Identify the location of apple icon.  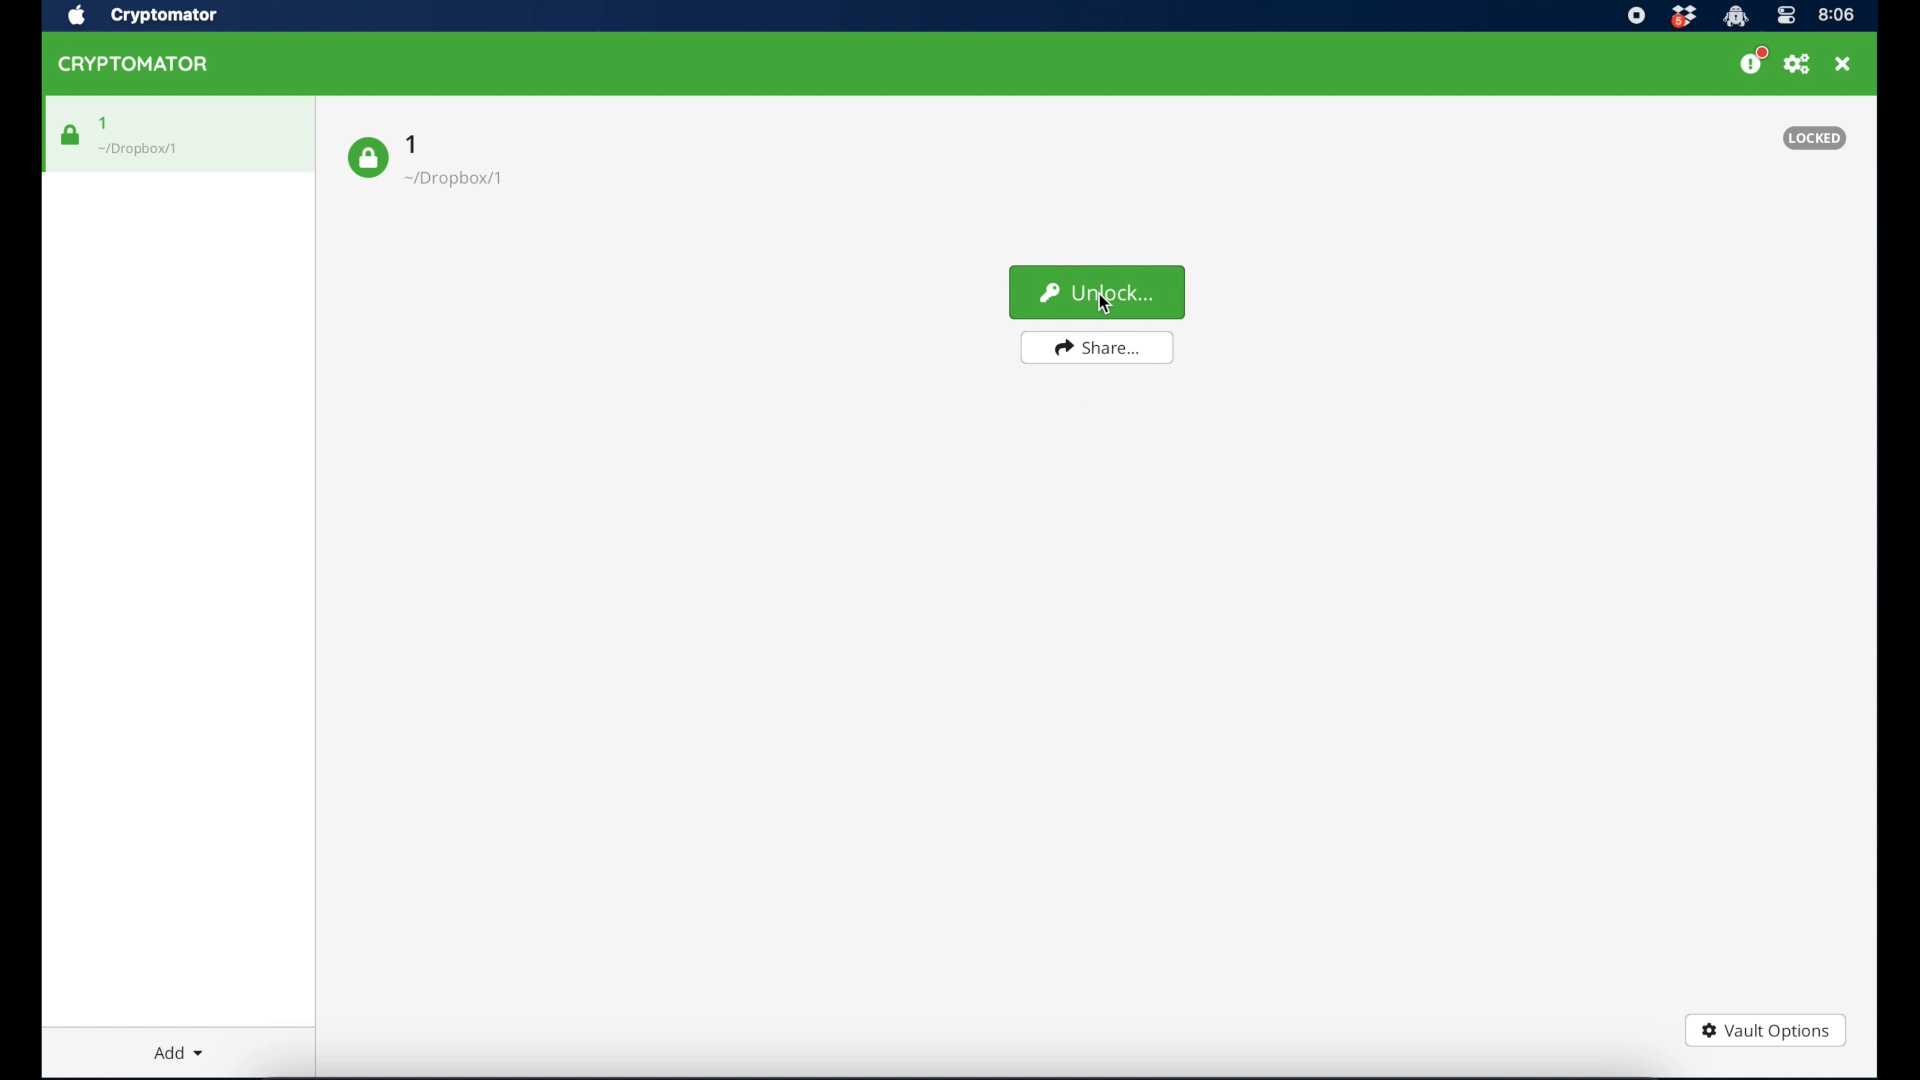
(77, 16).